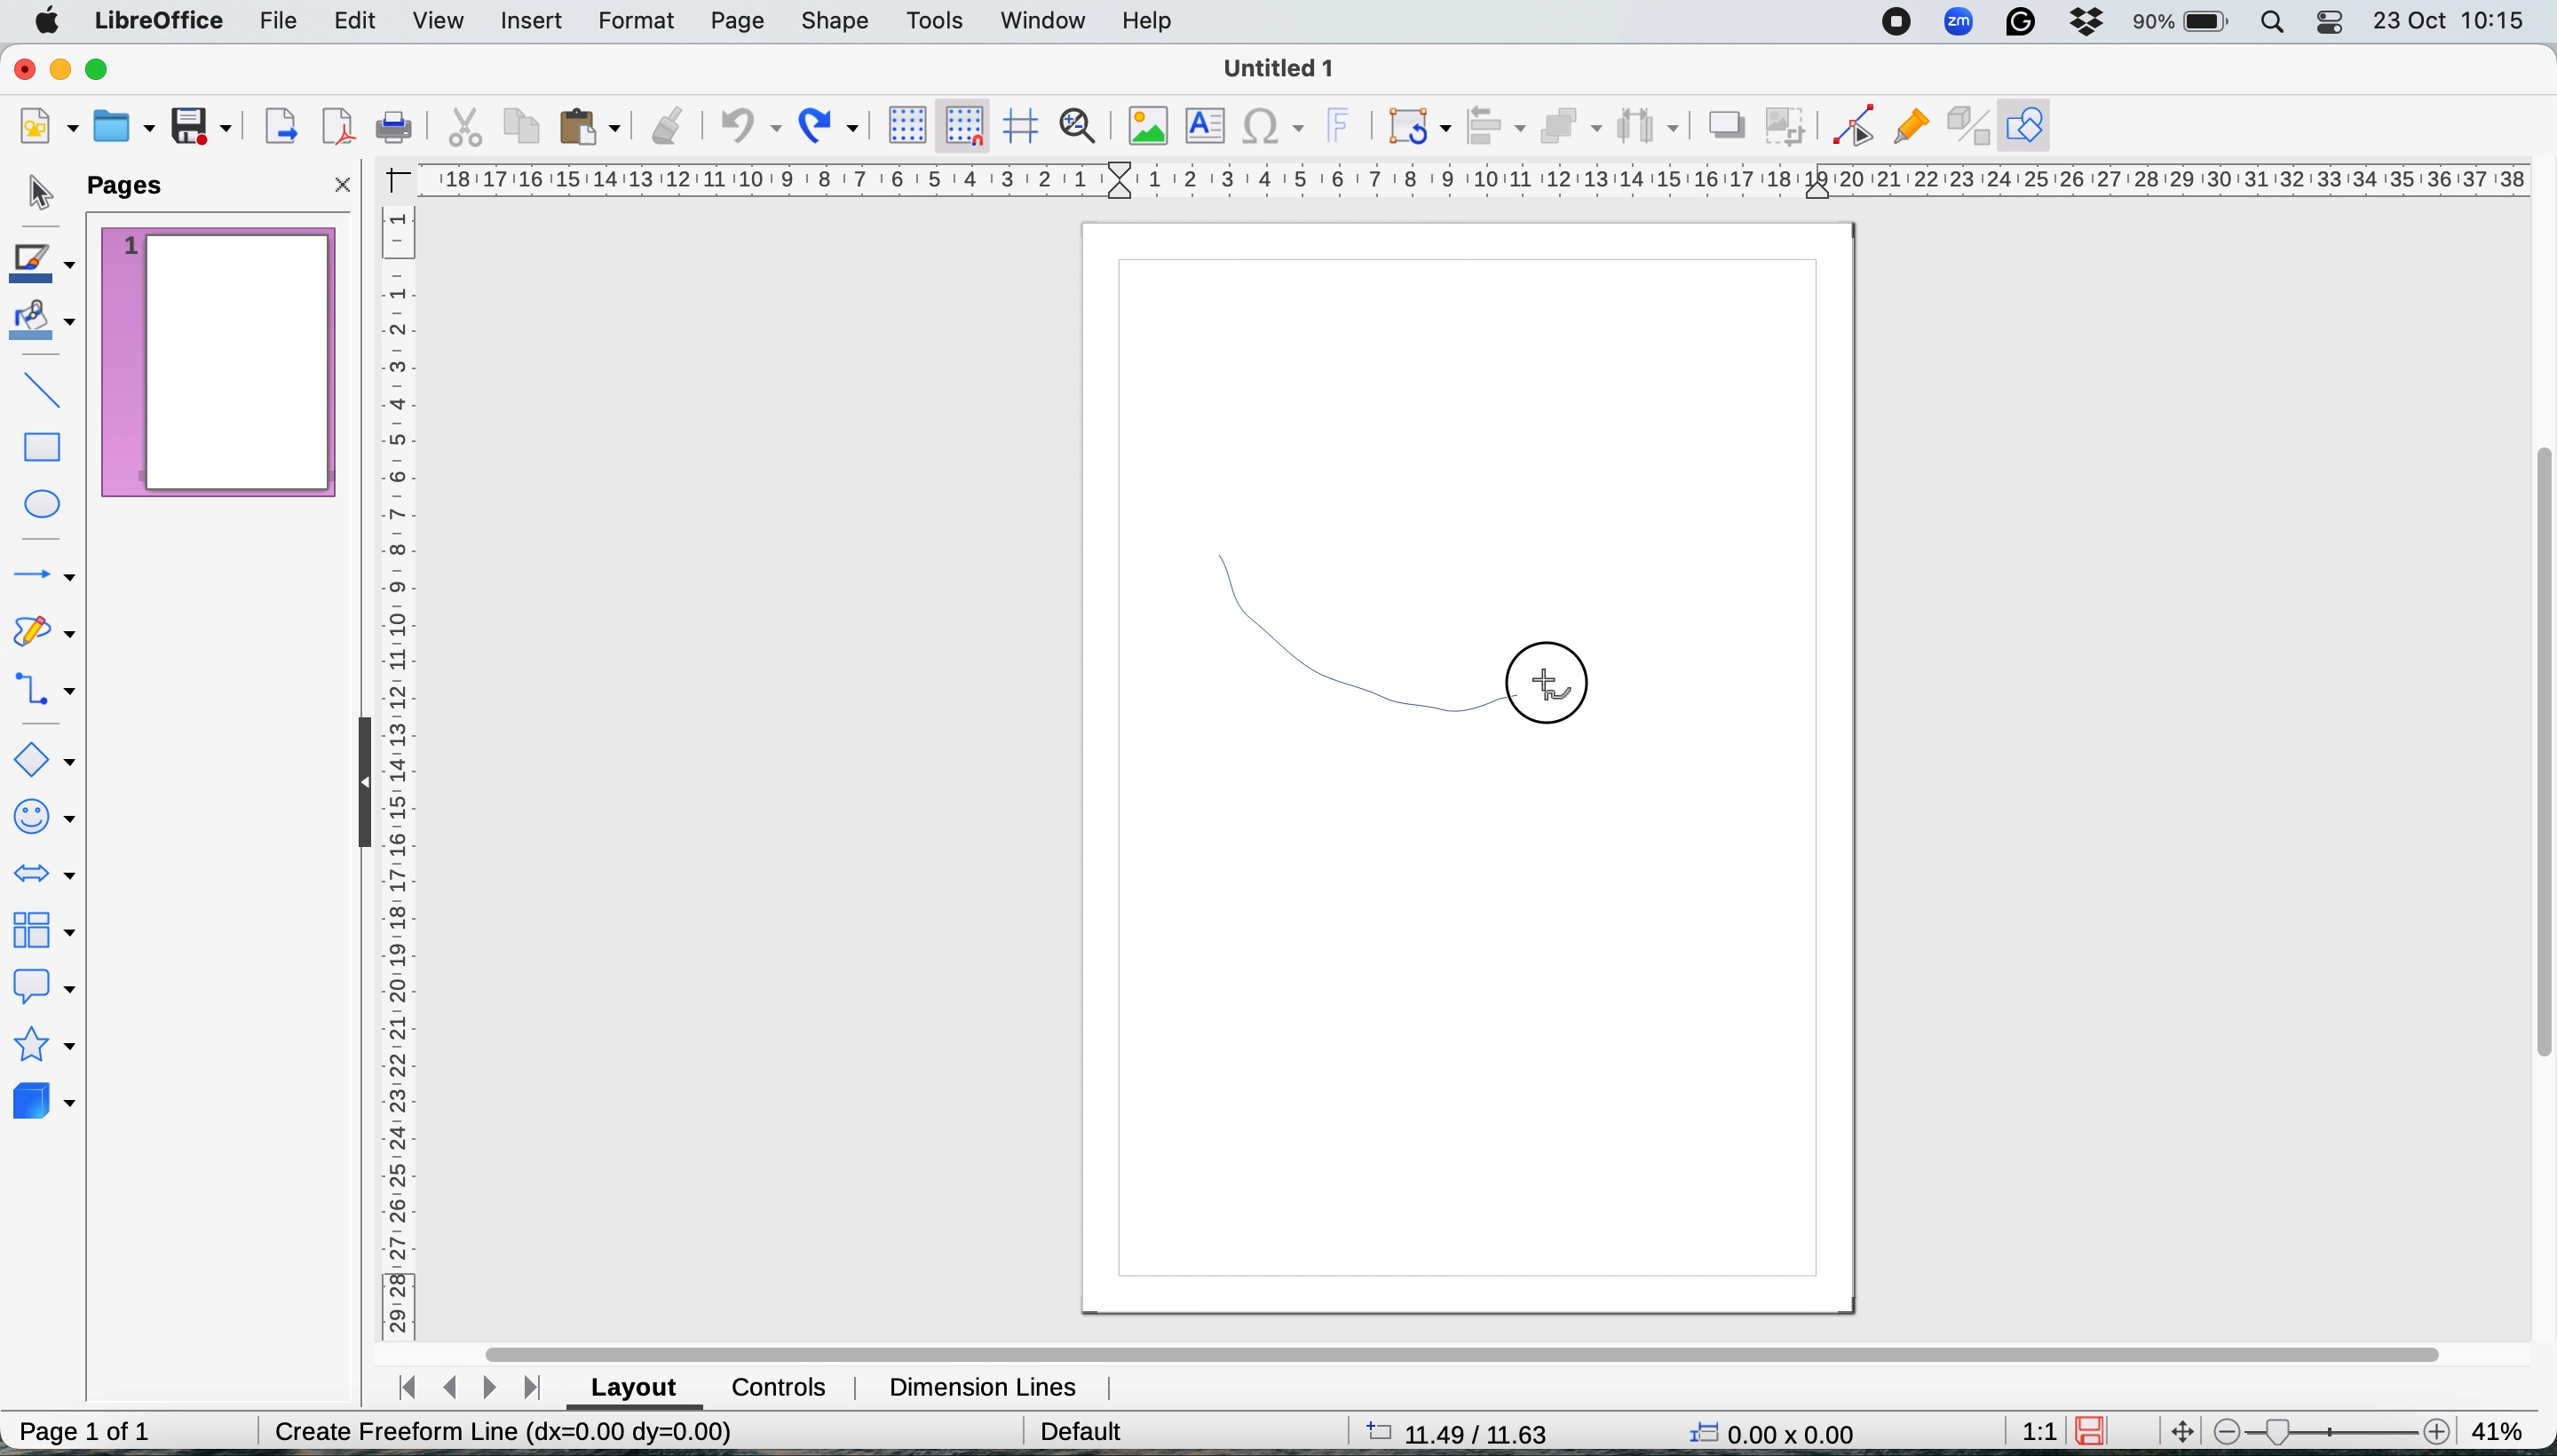 The height and width of the screenshot is (1456, 2557). Describe the element at coordinates (2506, 1427) in the screenshot. I see `zoom factor` at that location.